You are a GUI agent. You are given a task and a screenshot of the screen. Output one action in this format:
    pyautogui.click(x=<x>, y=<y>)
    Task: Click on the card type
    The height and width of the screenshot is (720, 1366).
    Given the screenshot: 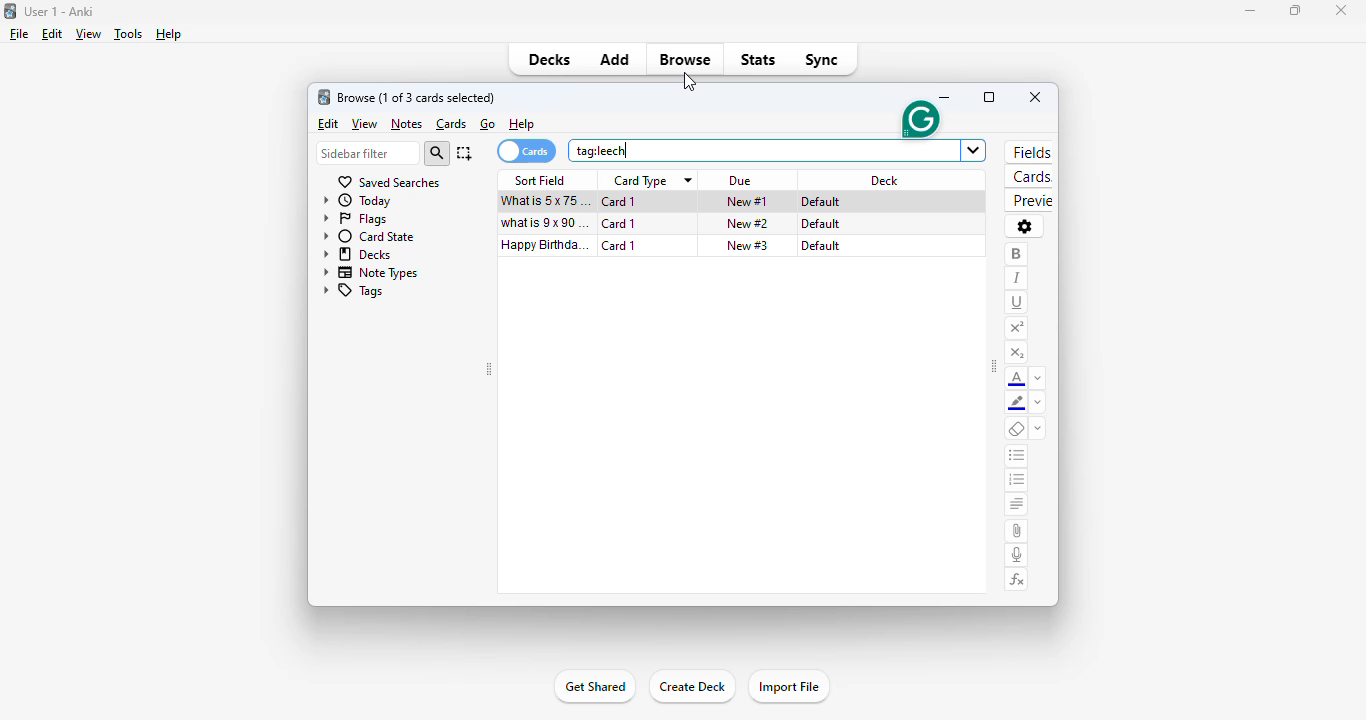 What is the action you would take?
    pyautogui.click(x=642, y=182)
    